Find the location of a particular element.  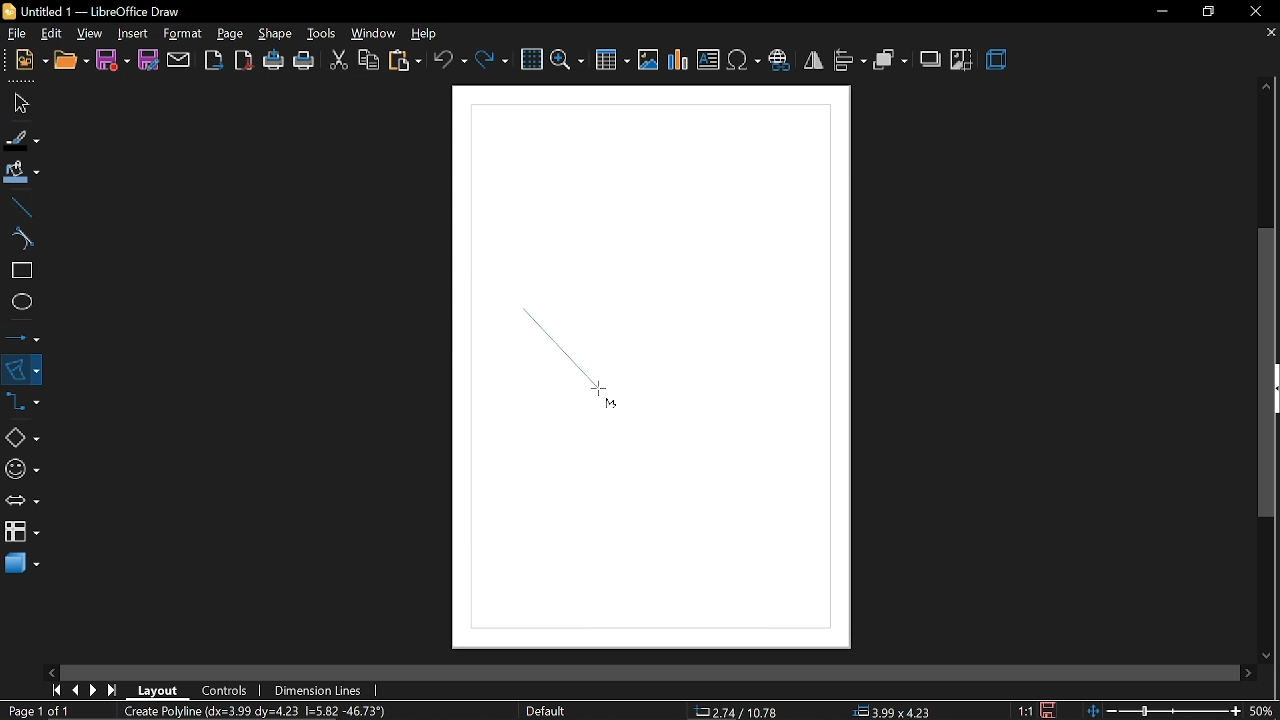

controls is located at coordinates (228, 689).